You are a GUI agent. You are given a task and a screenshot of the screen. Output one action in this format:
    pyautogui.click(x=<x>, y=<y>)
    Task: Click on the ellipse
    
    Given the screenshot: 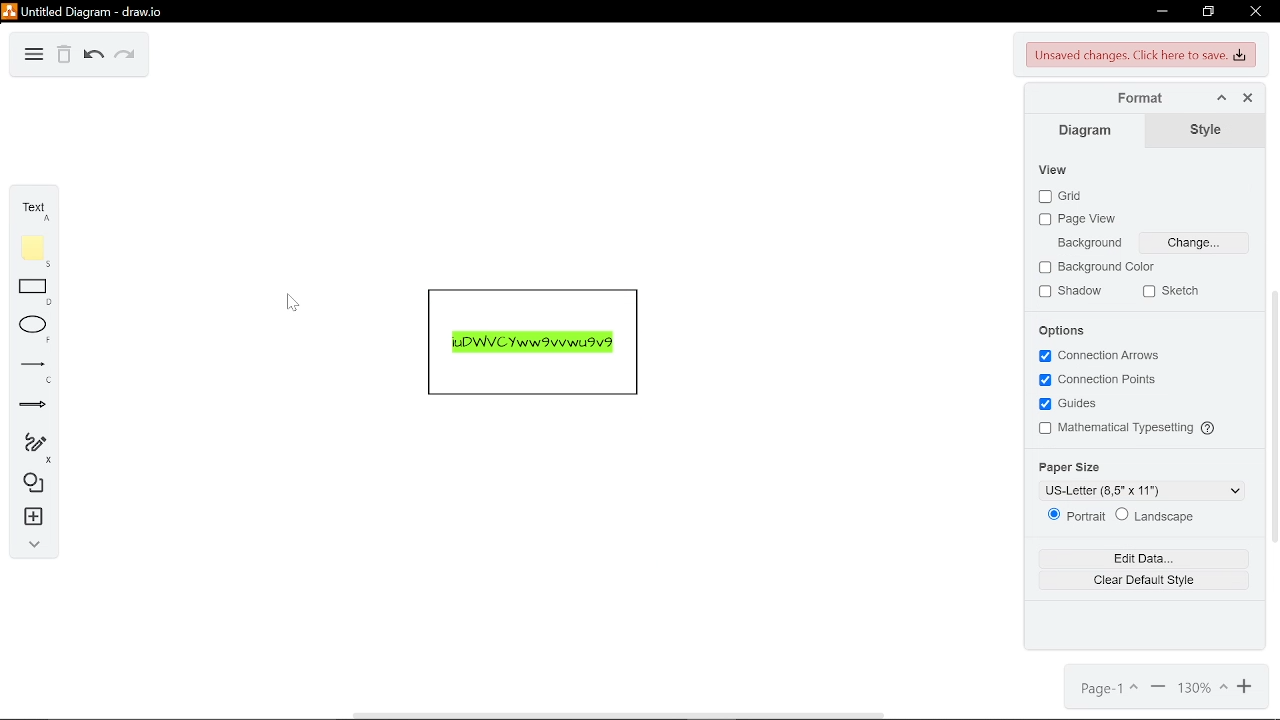 What is the action you would take?
    pyautogui.click(x=29, y=327)
    